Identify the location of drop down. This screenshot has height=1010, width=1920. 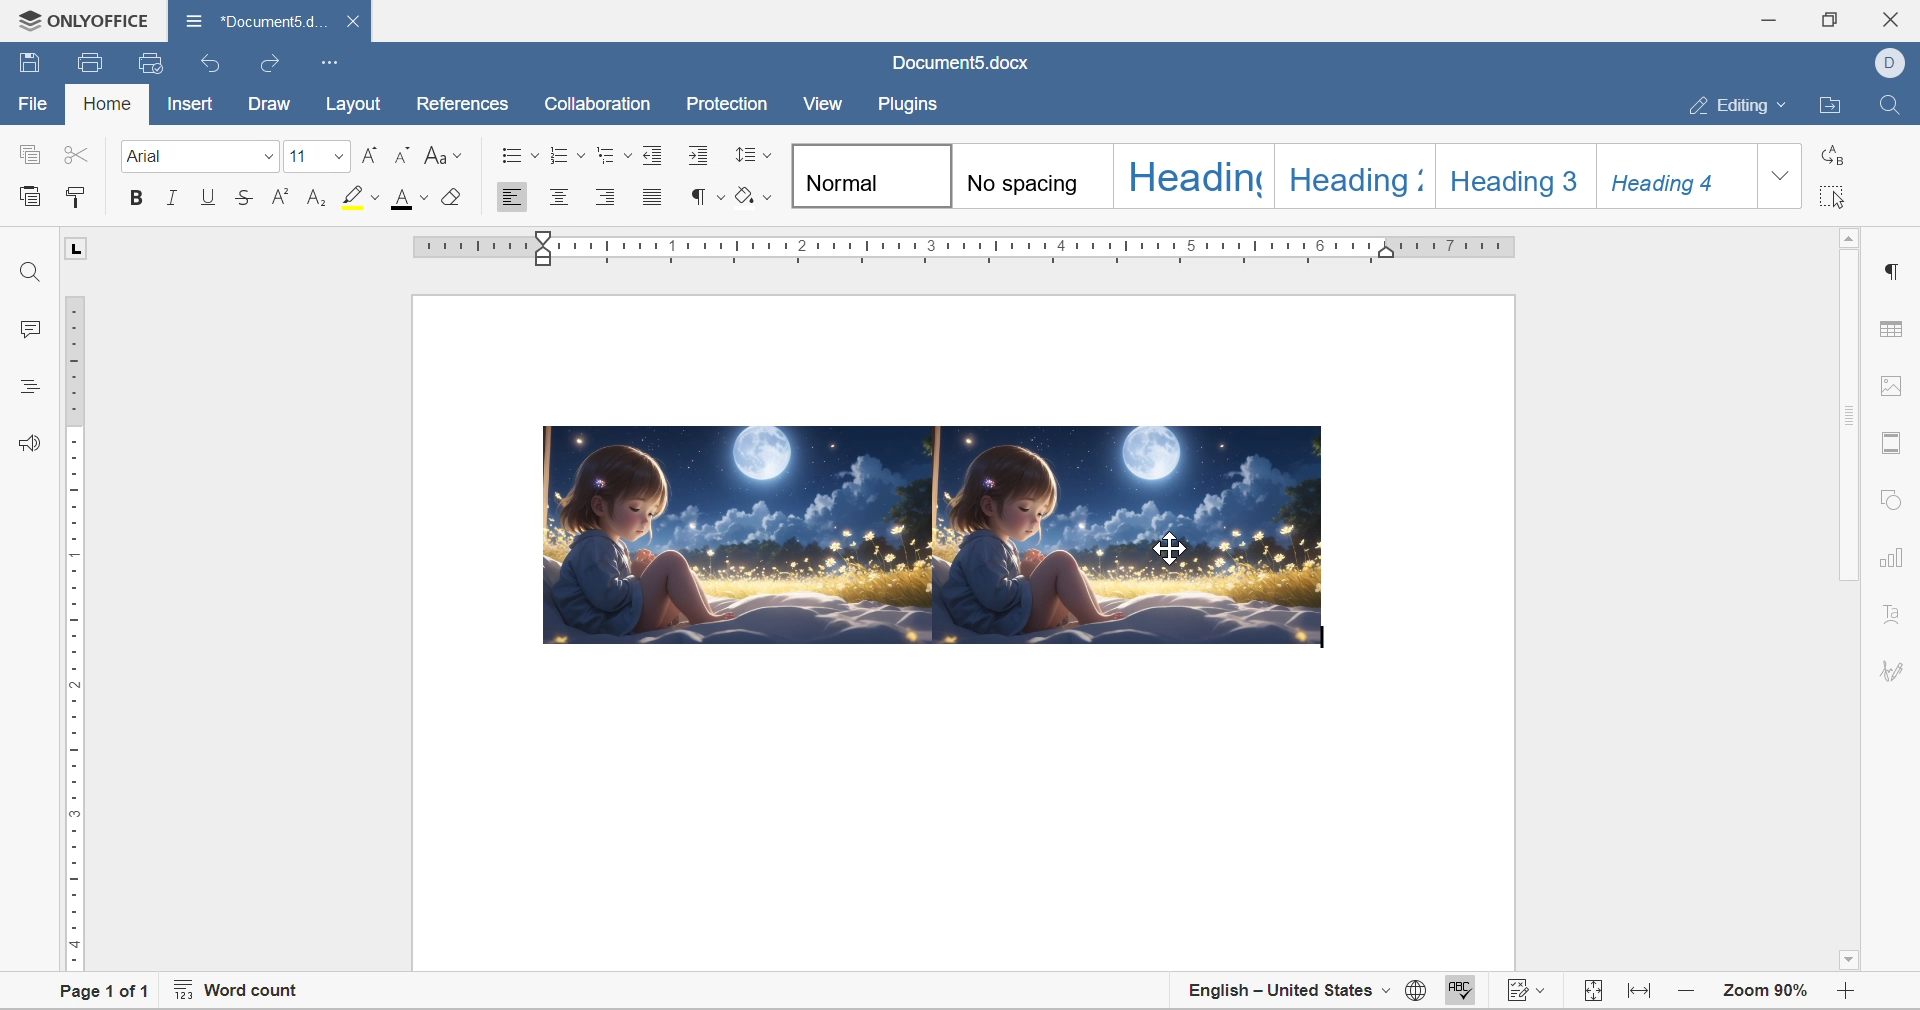
(1781, 175).